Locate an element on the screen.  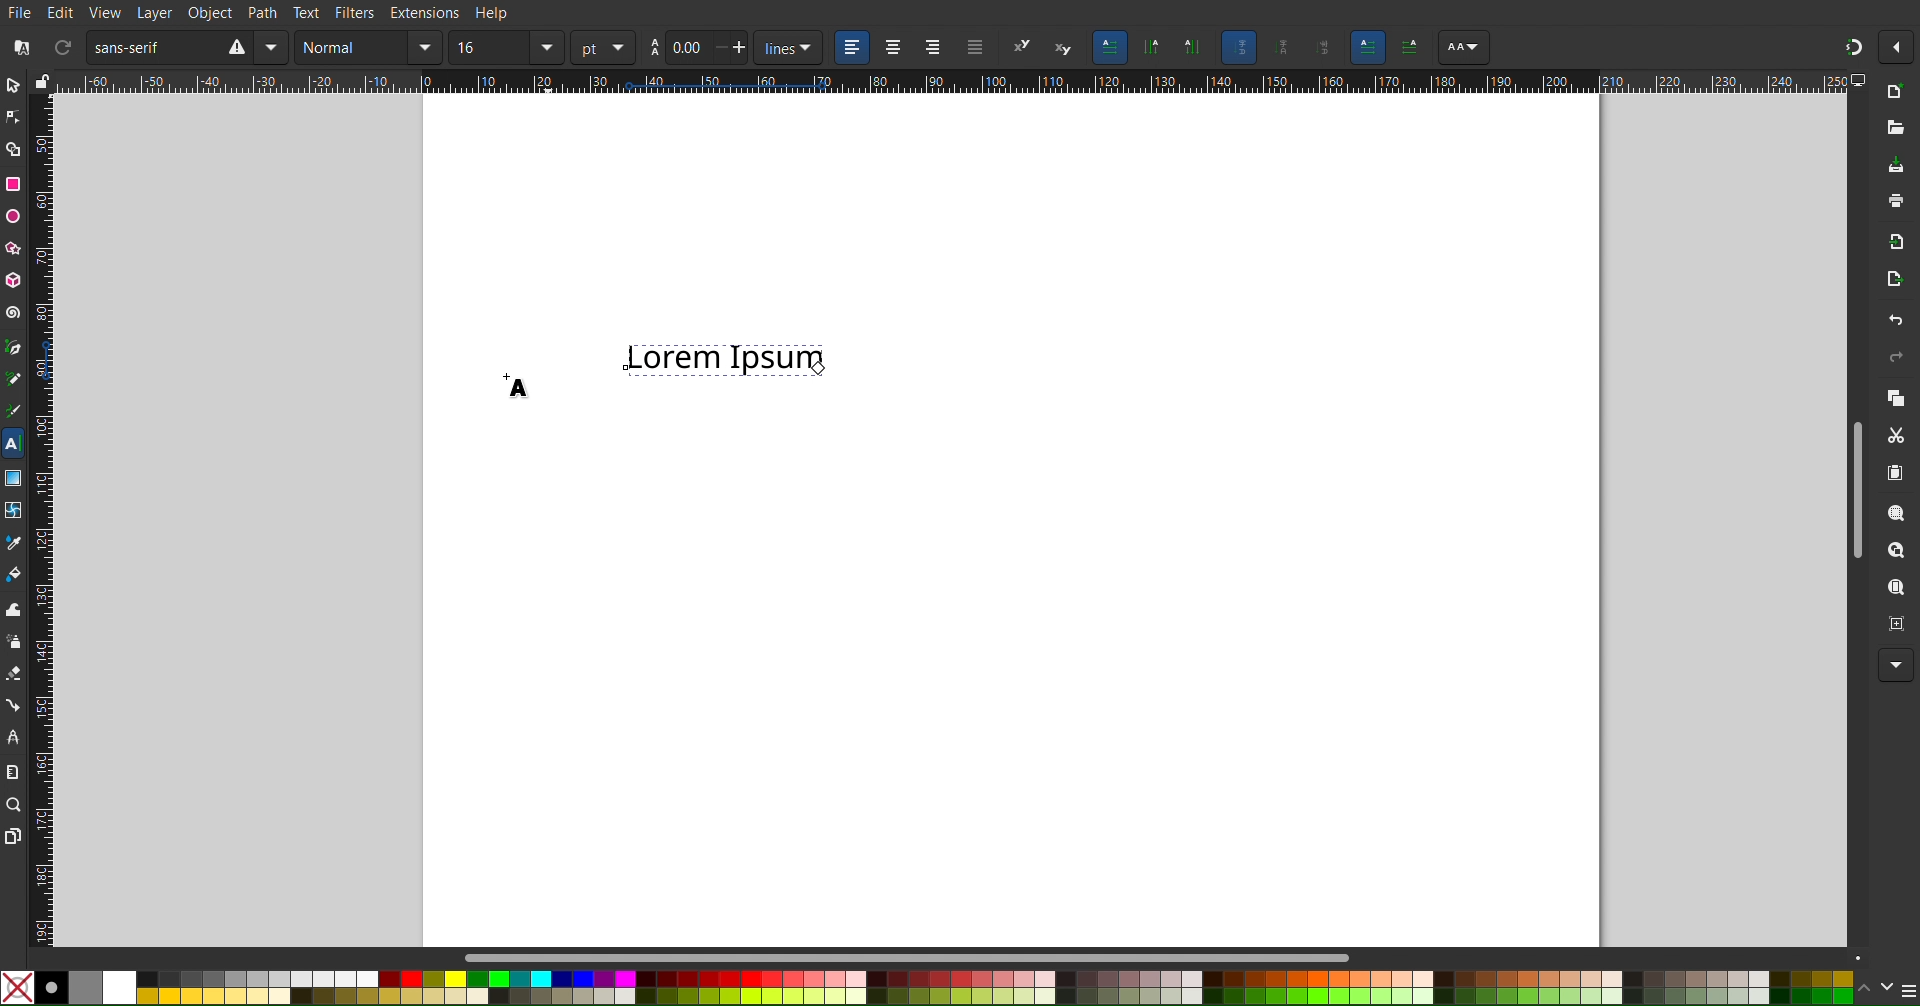
File  is located at coordinates (22, 13).